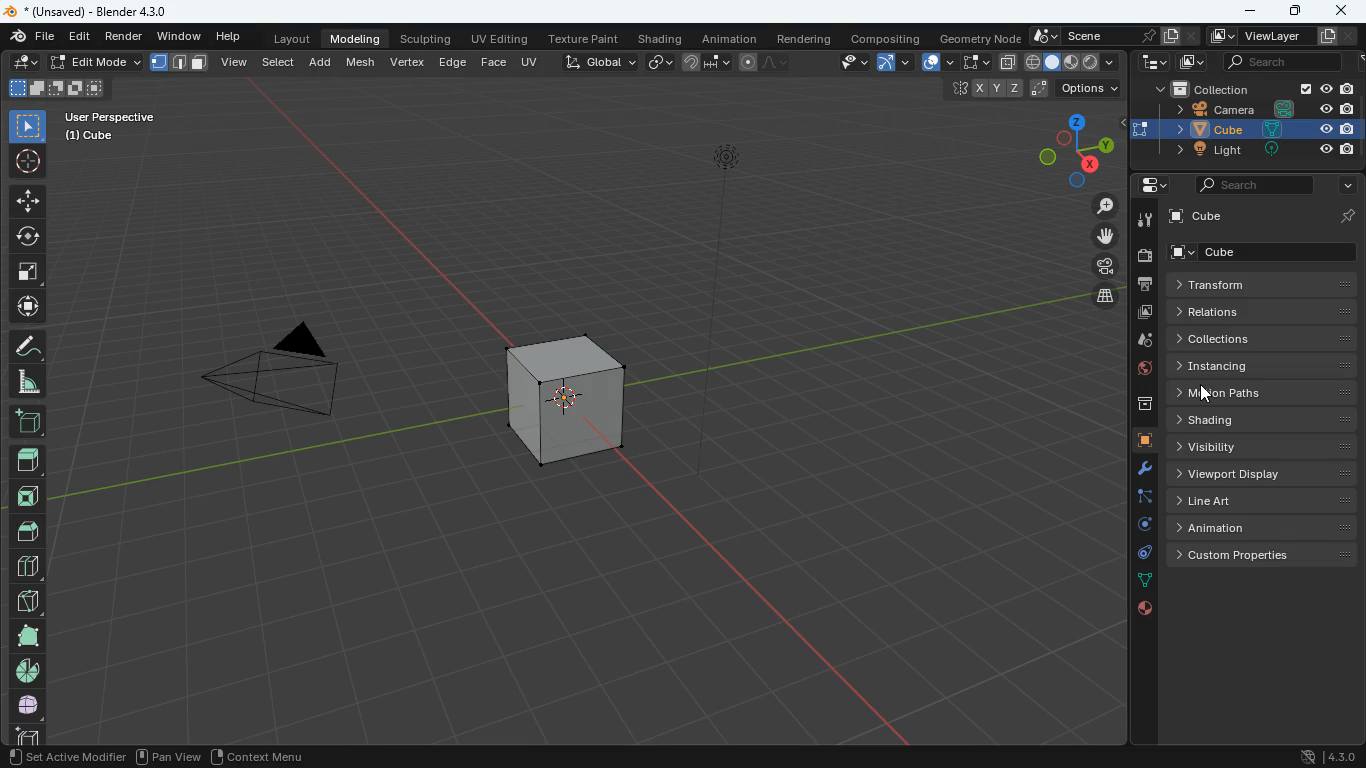  What do you see at coordinates (1264, 501) in the screenshot?
I see `lineart` at bounding box center [1264, 501].